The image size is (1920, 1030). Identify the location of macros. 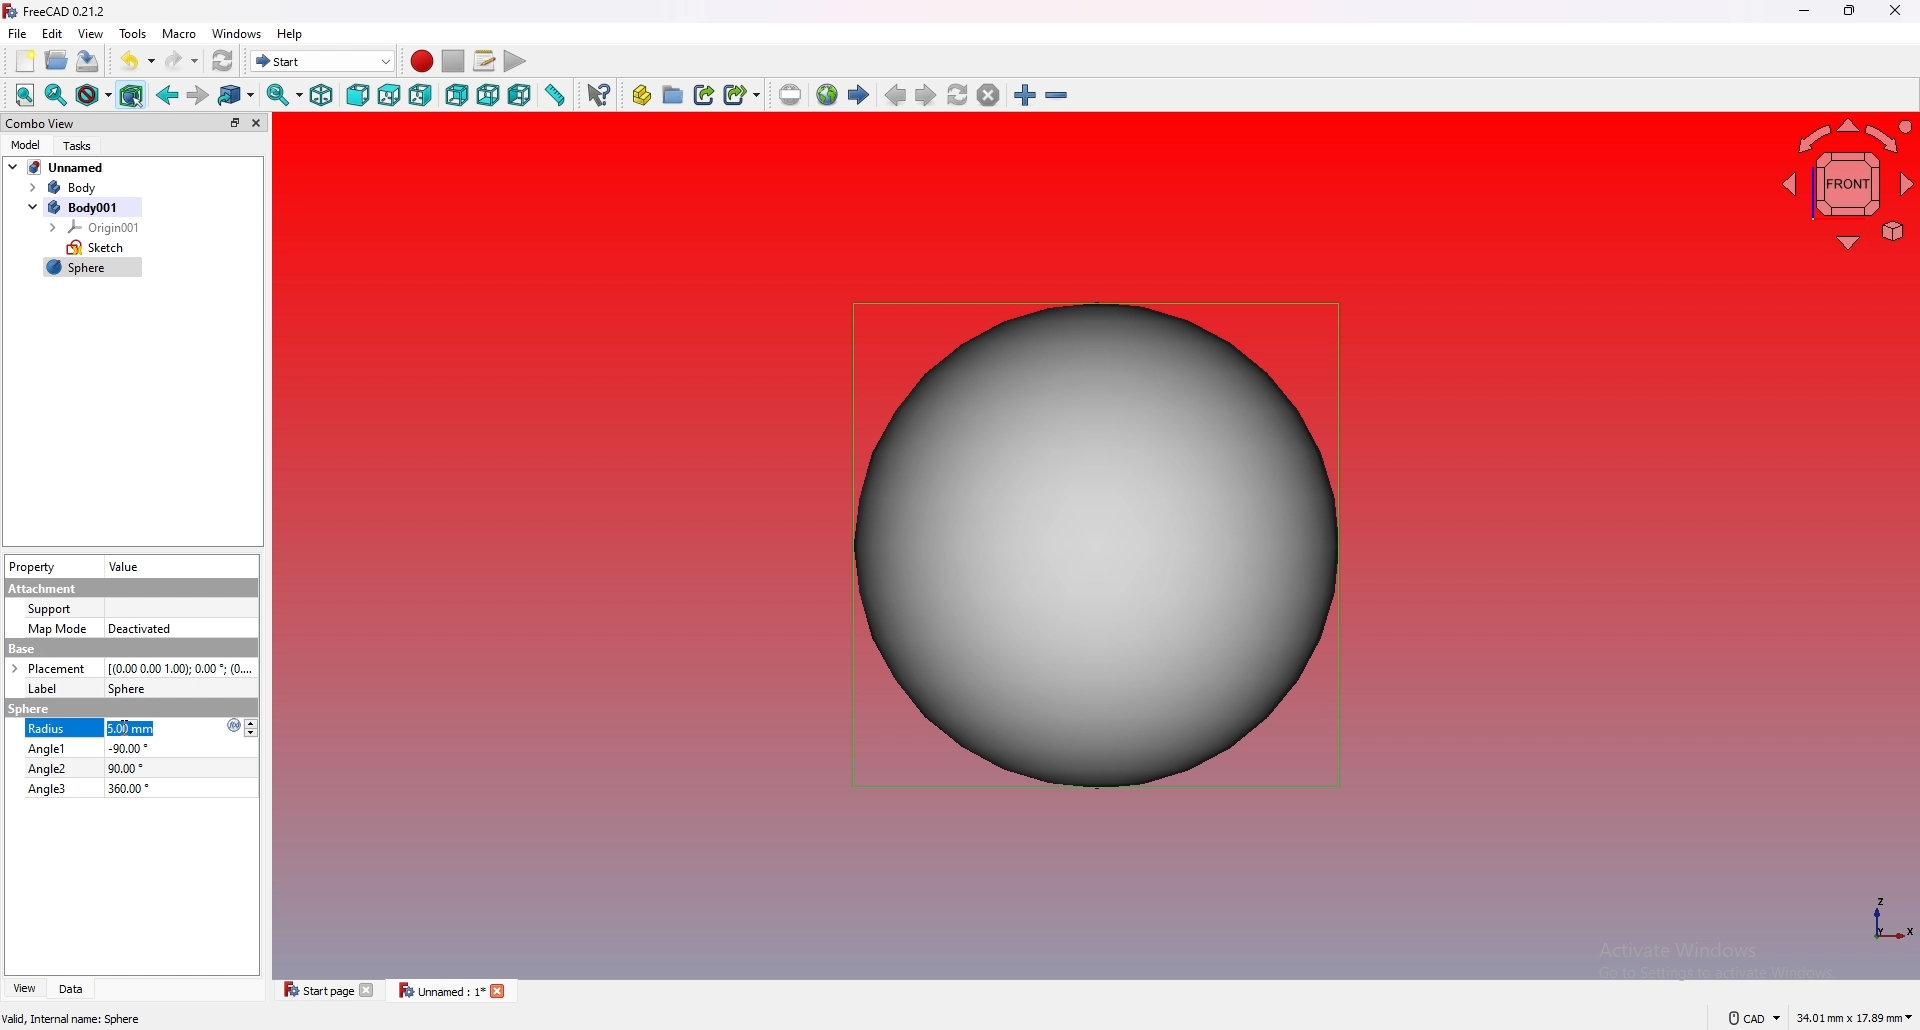
(484, 61).